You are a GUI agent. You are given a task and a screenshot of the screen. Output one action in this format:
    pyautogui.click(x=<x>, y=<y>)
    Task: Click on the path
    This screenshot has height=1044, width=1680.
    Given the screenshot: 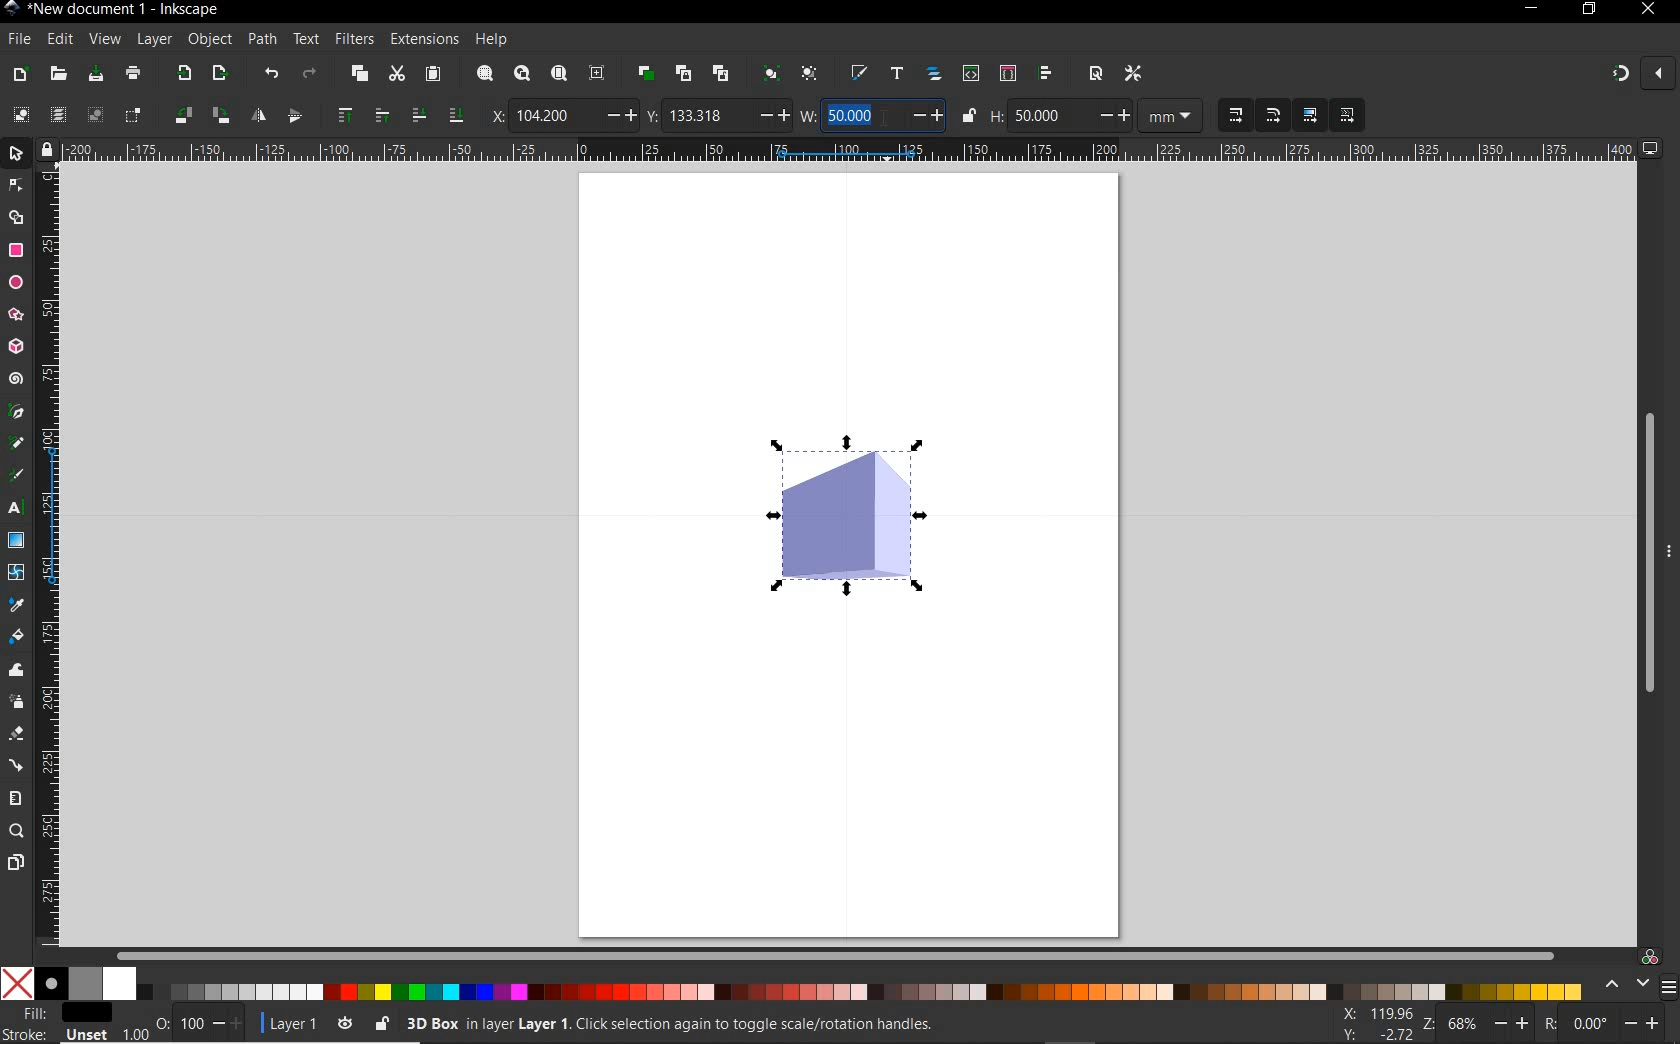 What is the action you would take?
    pyautogui.click(x=260, y=38)
    